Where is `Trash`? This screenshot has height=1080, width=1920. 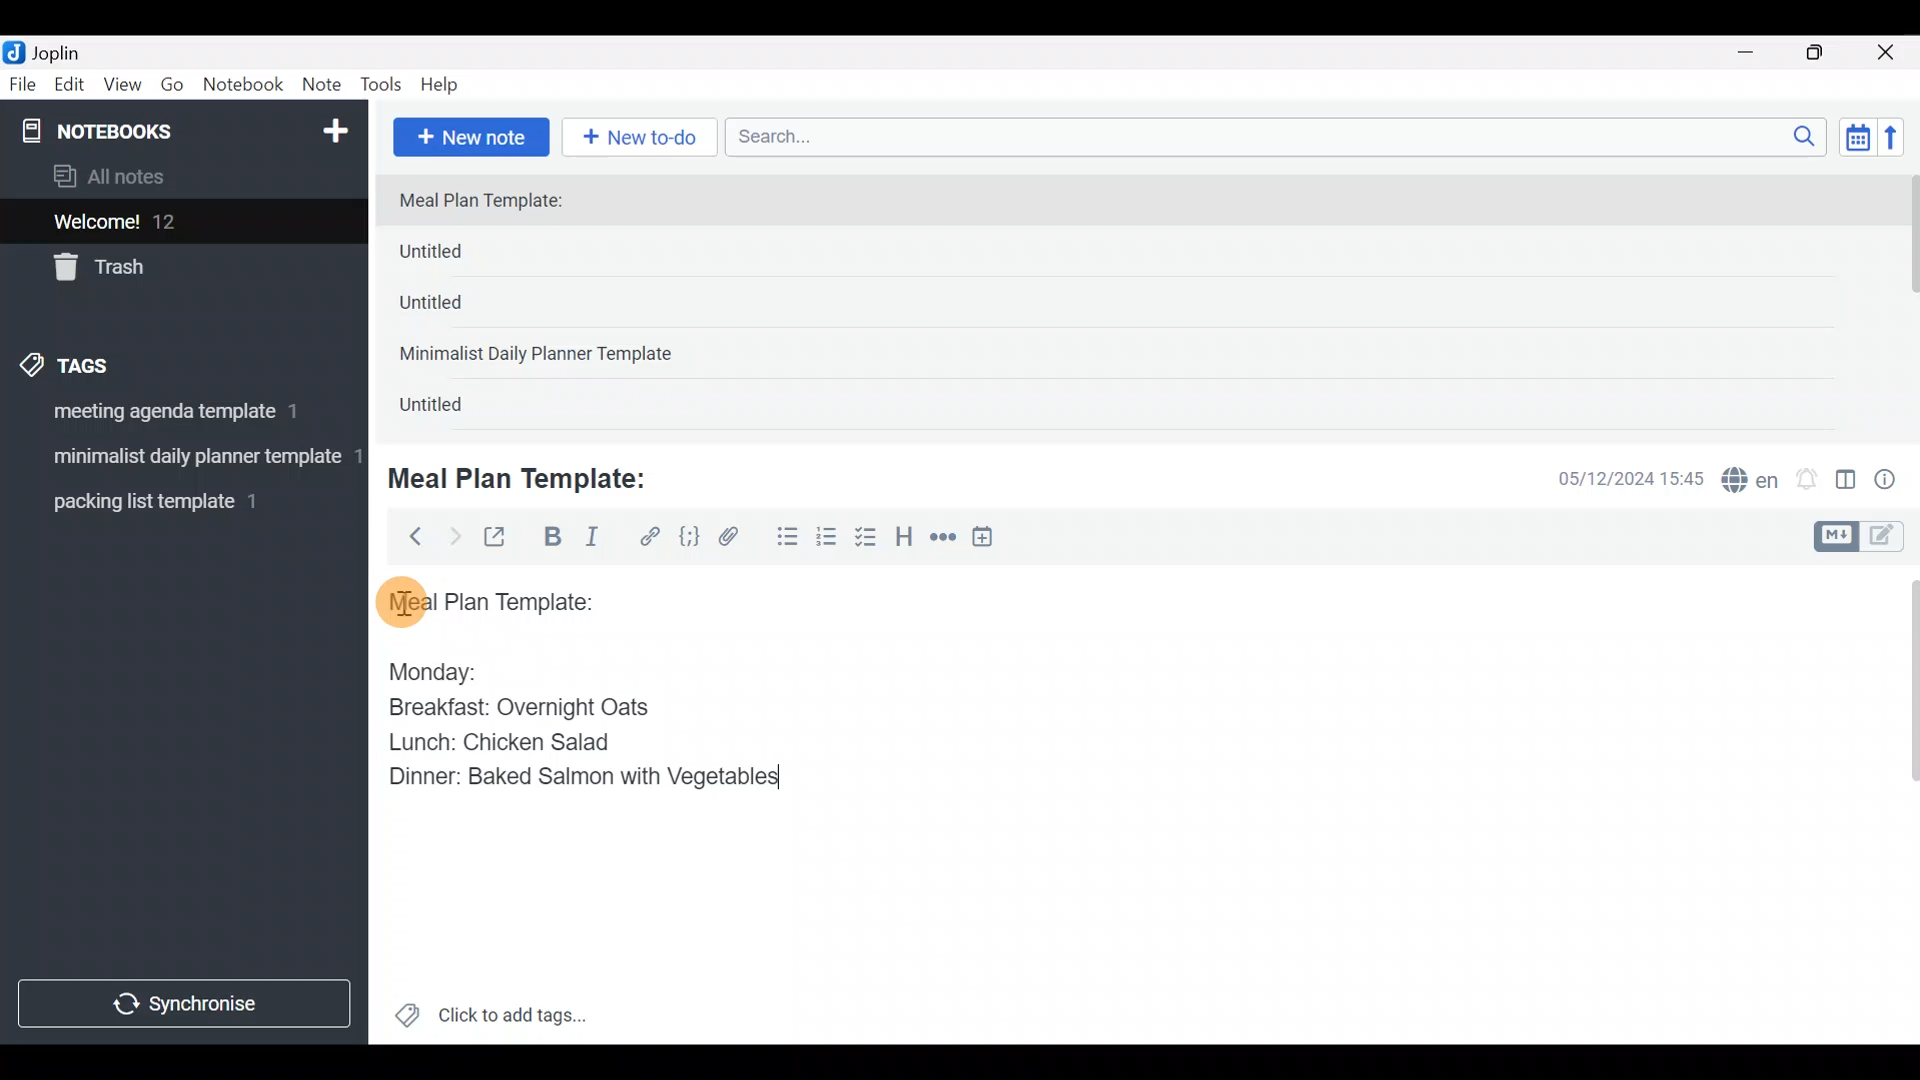
Trash is located at coordinates (172, 269).